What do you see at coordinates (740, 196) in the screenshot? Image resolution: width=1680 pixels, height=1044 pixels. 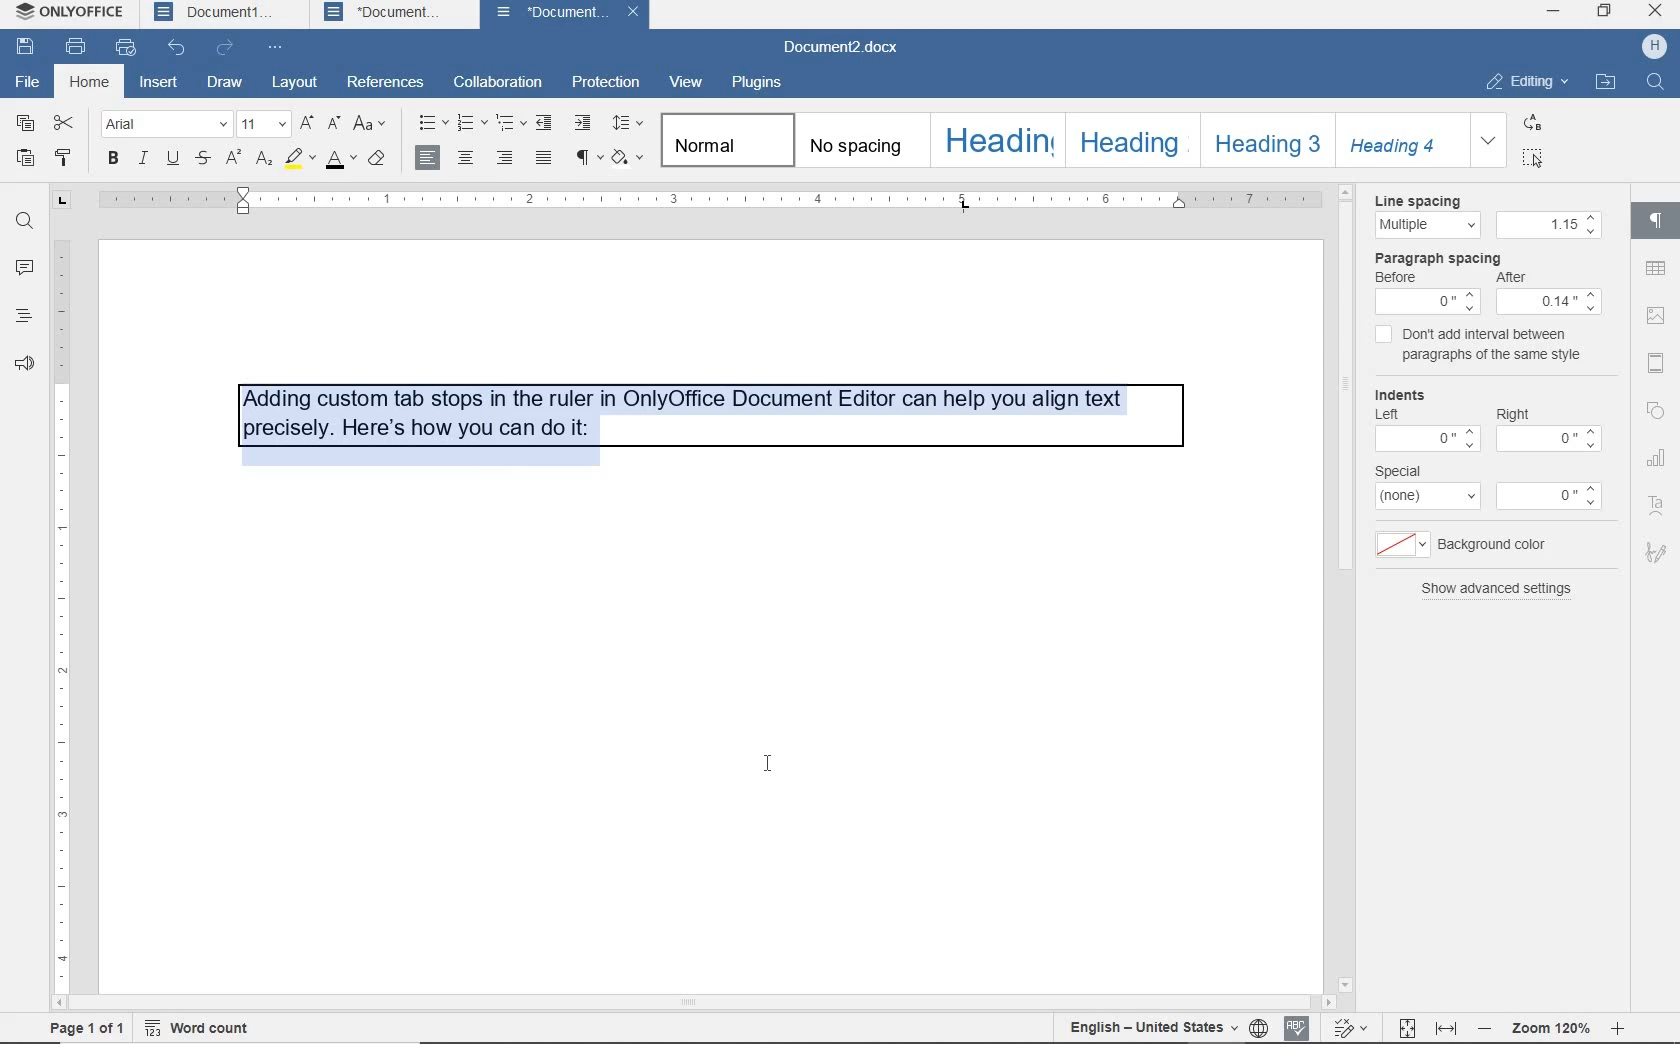 I see `ruler` at bounding box center [740, 196].